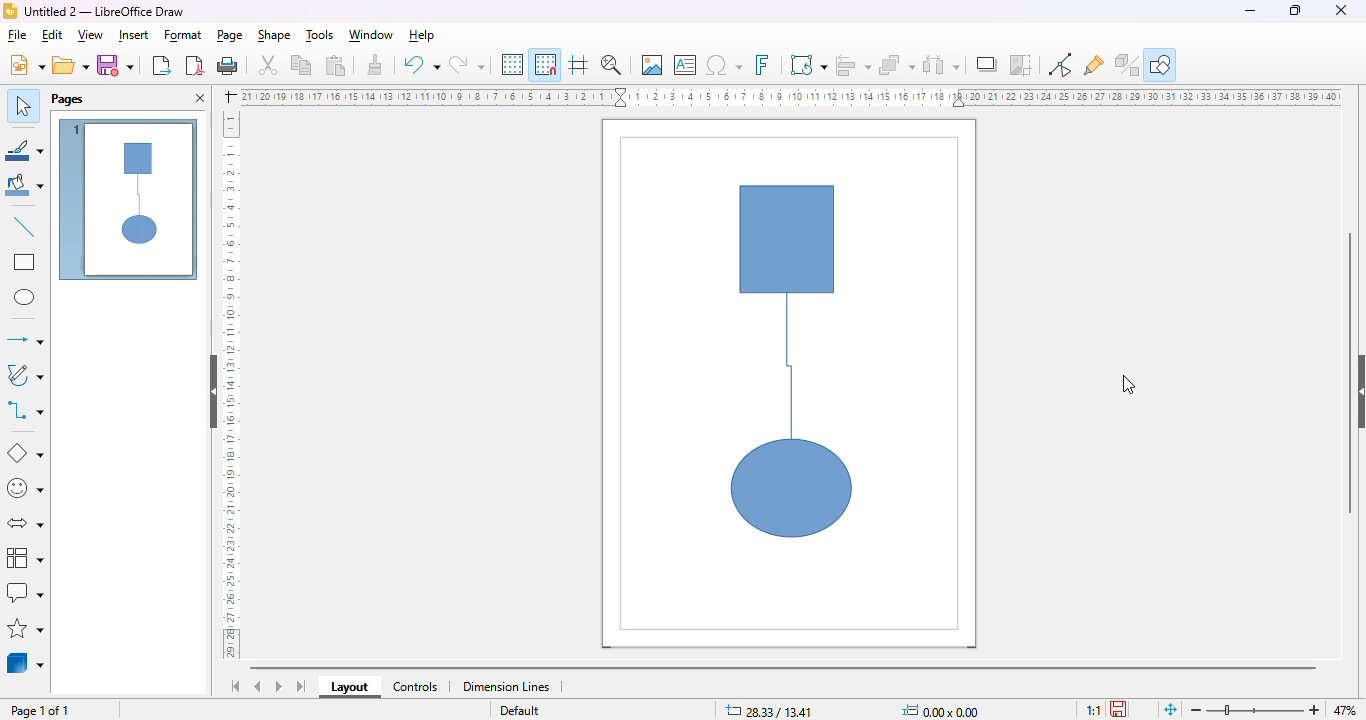 This screenshot has width=1366, height=720. I want to click on zoom in, so click(1311, 710).